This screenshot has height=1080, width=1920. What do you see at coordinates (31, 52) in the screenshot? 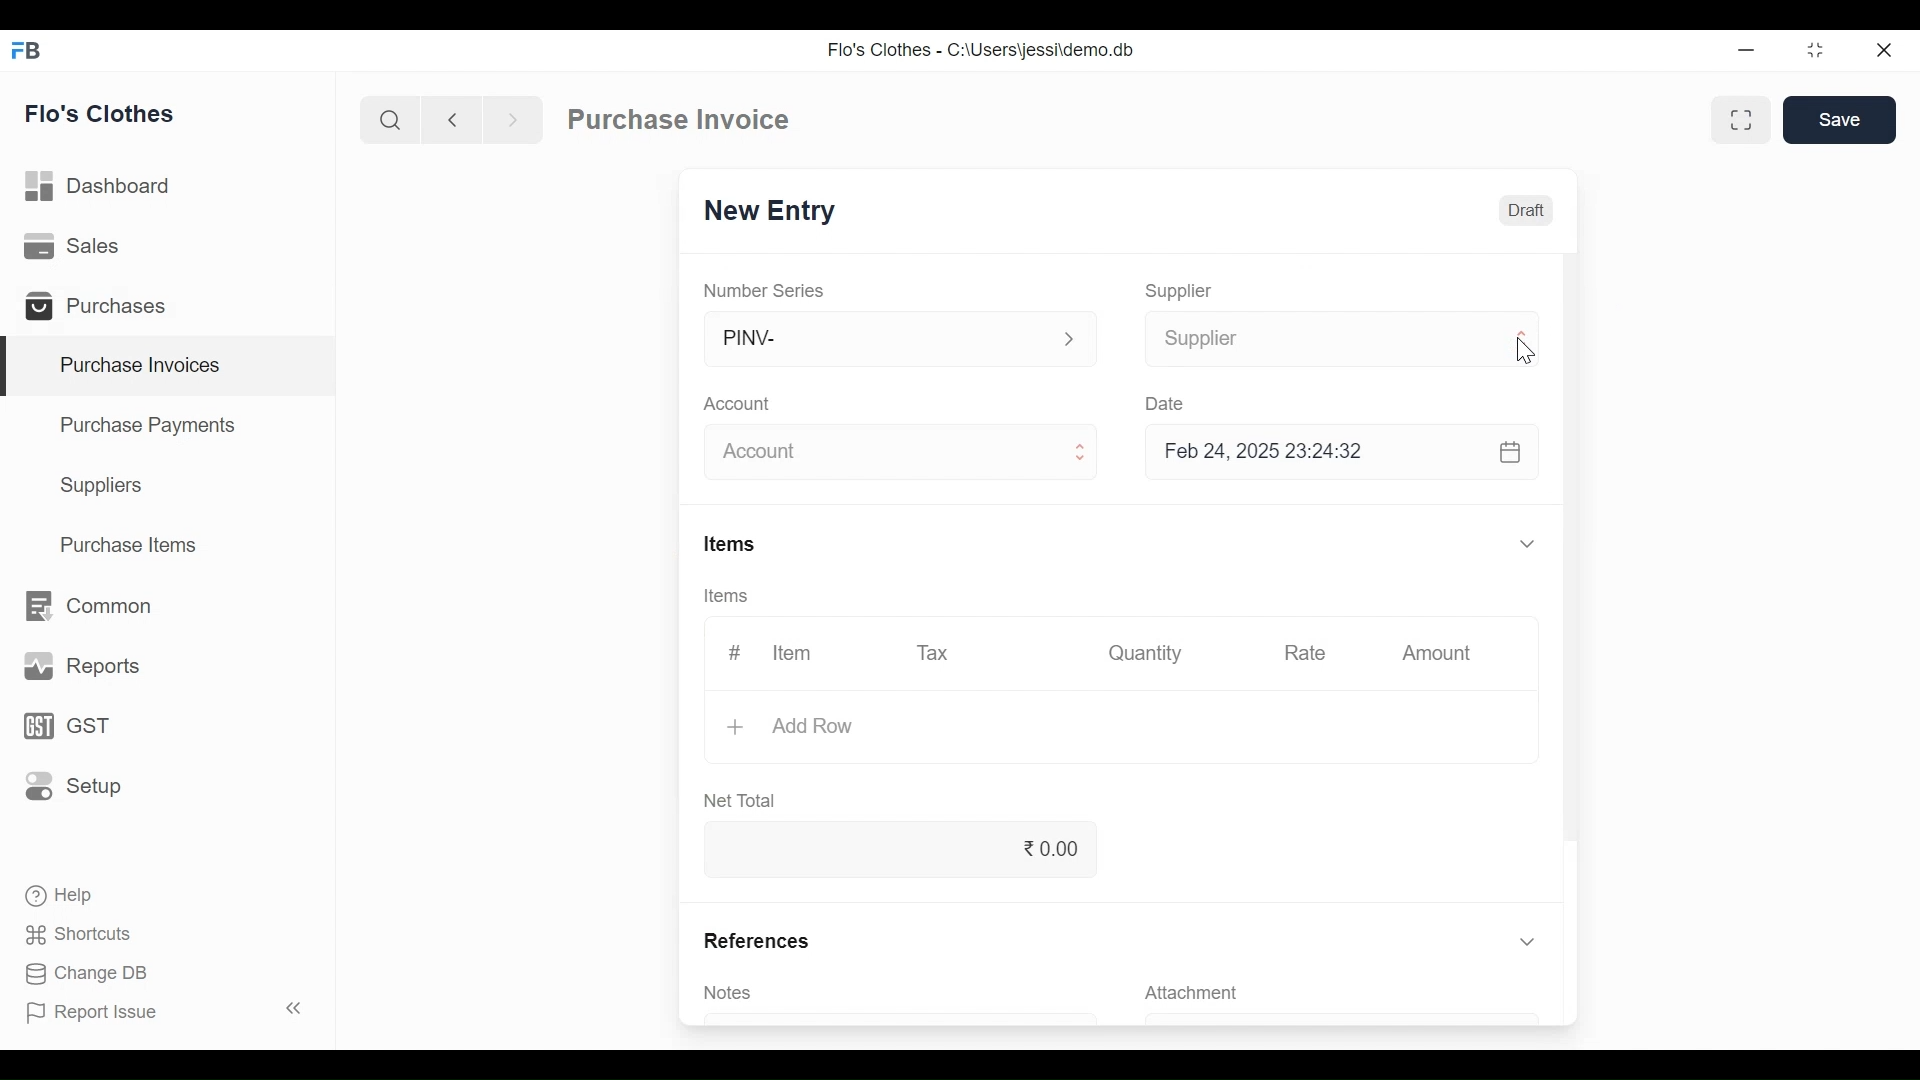
I see `Frappe Desktop icon` at bounding box center [31, 52].